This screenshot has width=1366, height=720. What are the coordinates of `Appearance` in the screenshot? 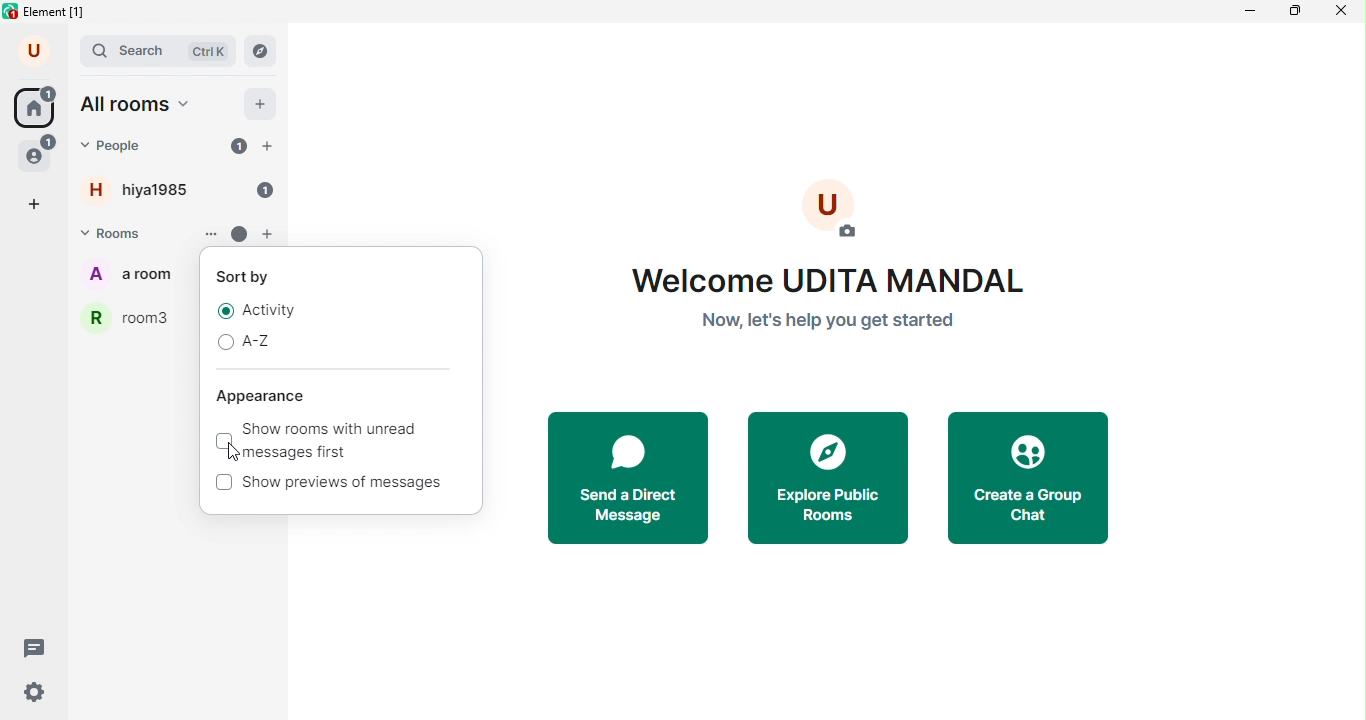 It's located at (268, 398).